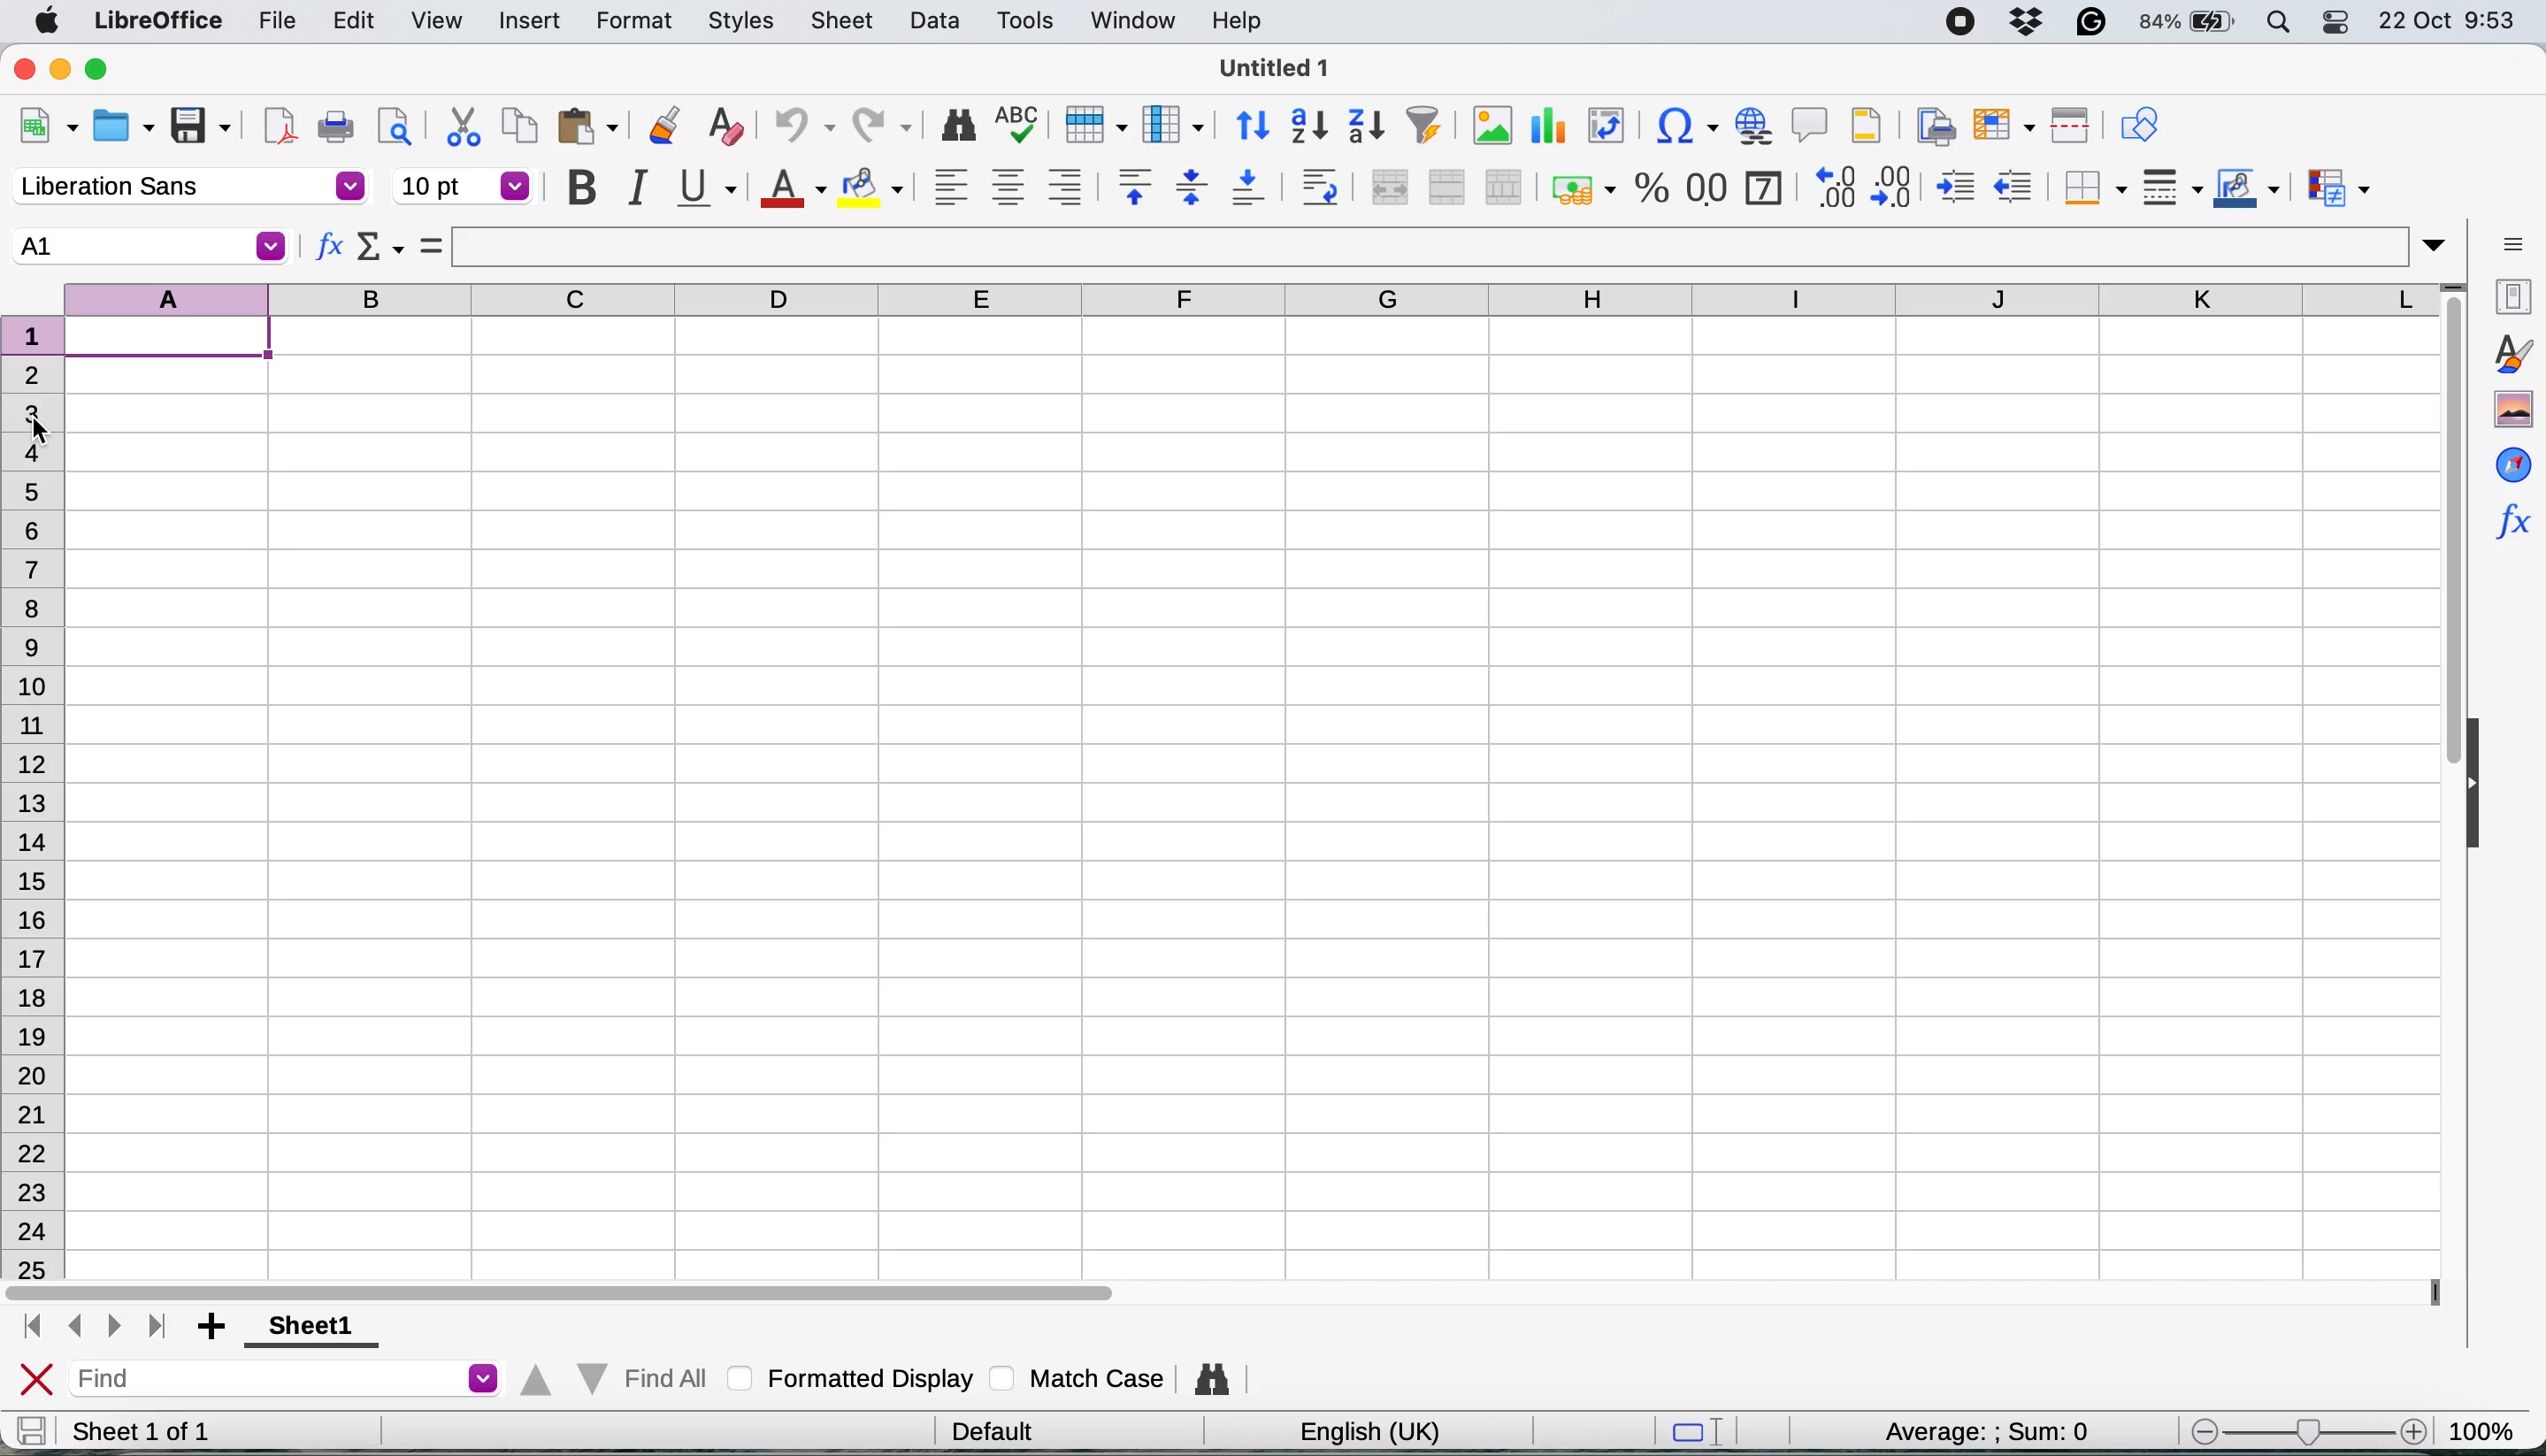 Image resolution: width=2546 pixels, height=1456 pixels. I want to click on data, so click(939, 20).